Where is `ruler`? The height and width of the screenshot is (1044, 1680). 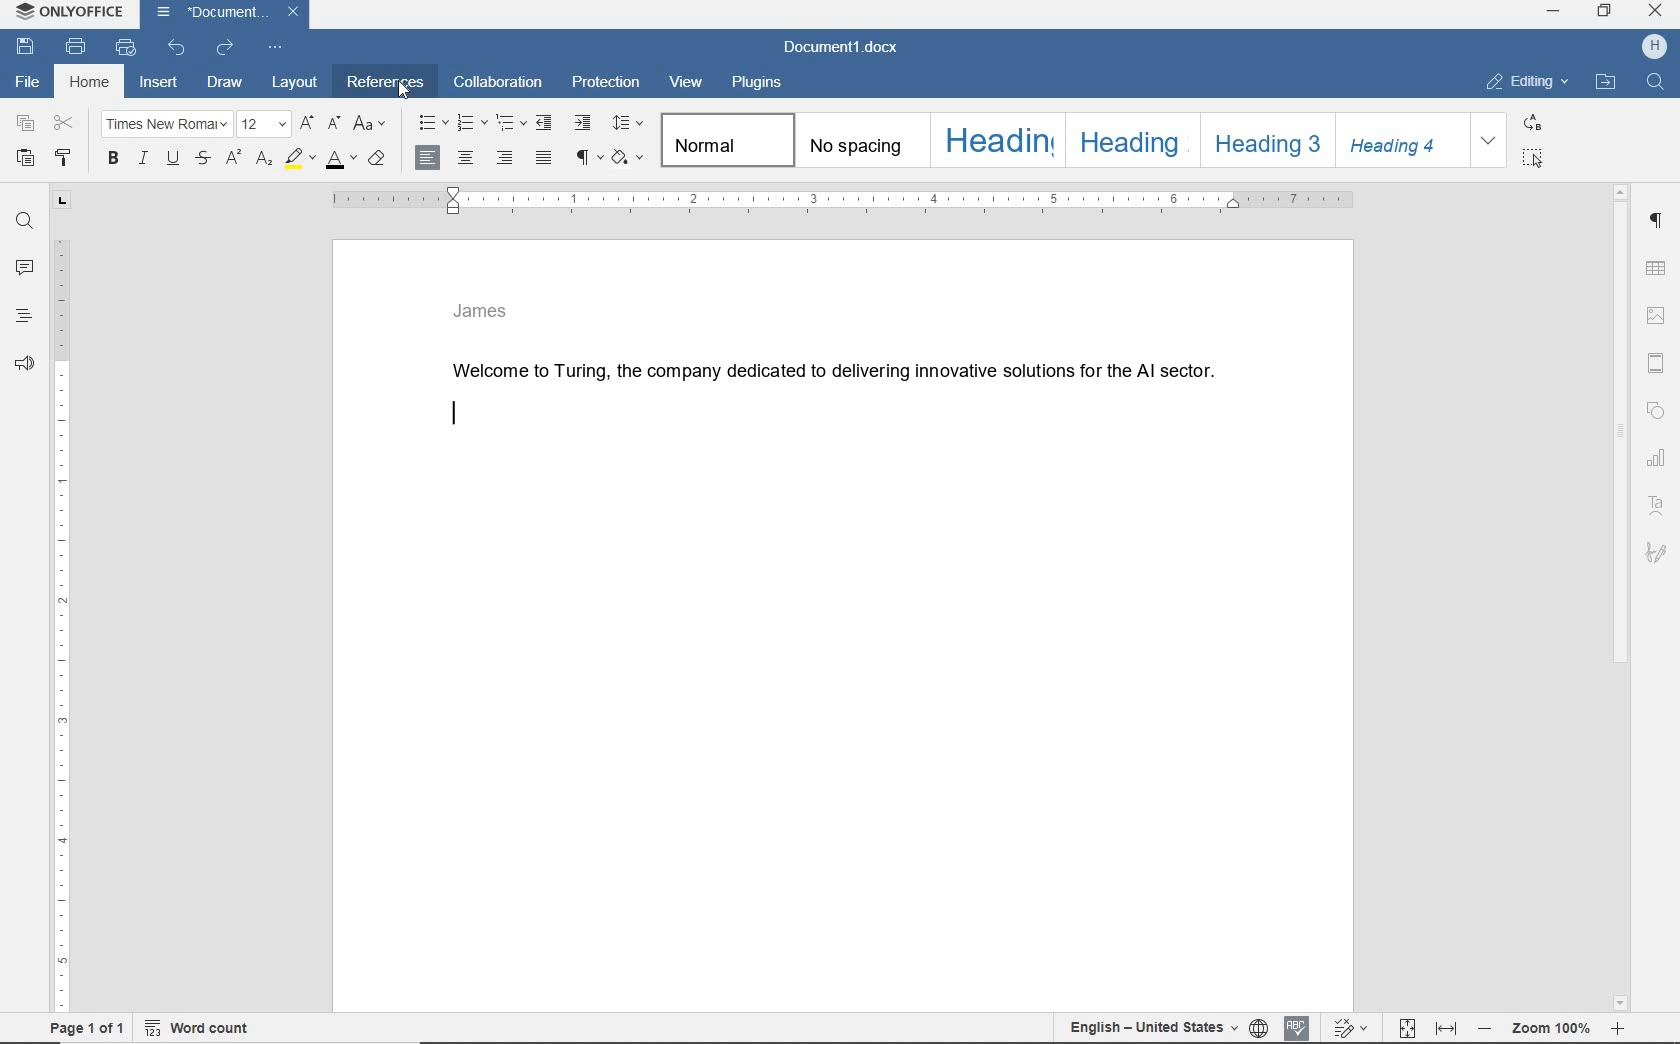 ruler is located at coordinates (60, 602).